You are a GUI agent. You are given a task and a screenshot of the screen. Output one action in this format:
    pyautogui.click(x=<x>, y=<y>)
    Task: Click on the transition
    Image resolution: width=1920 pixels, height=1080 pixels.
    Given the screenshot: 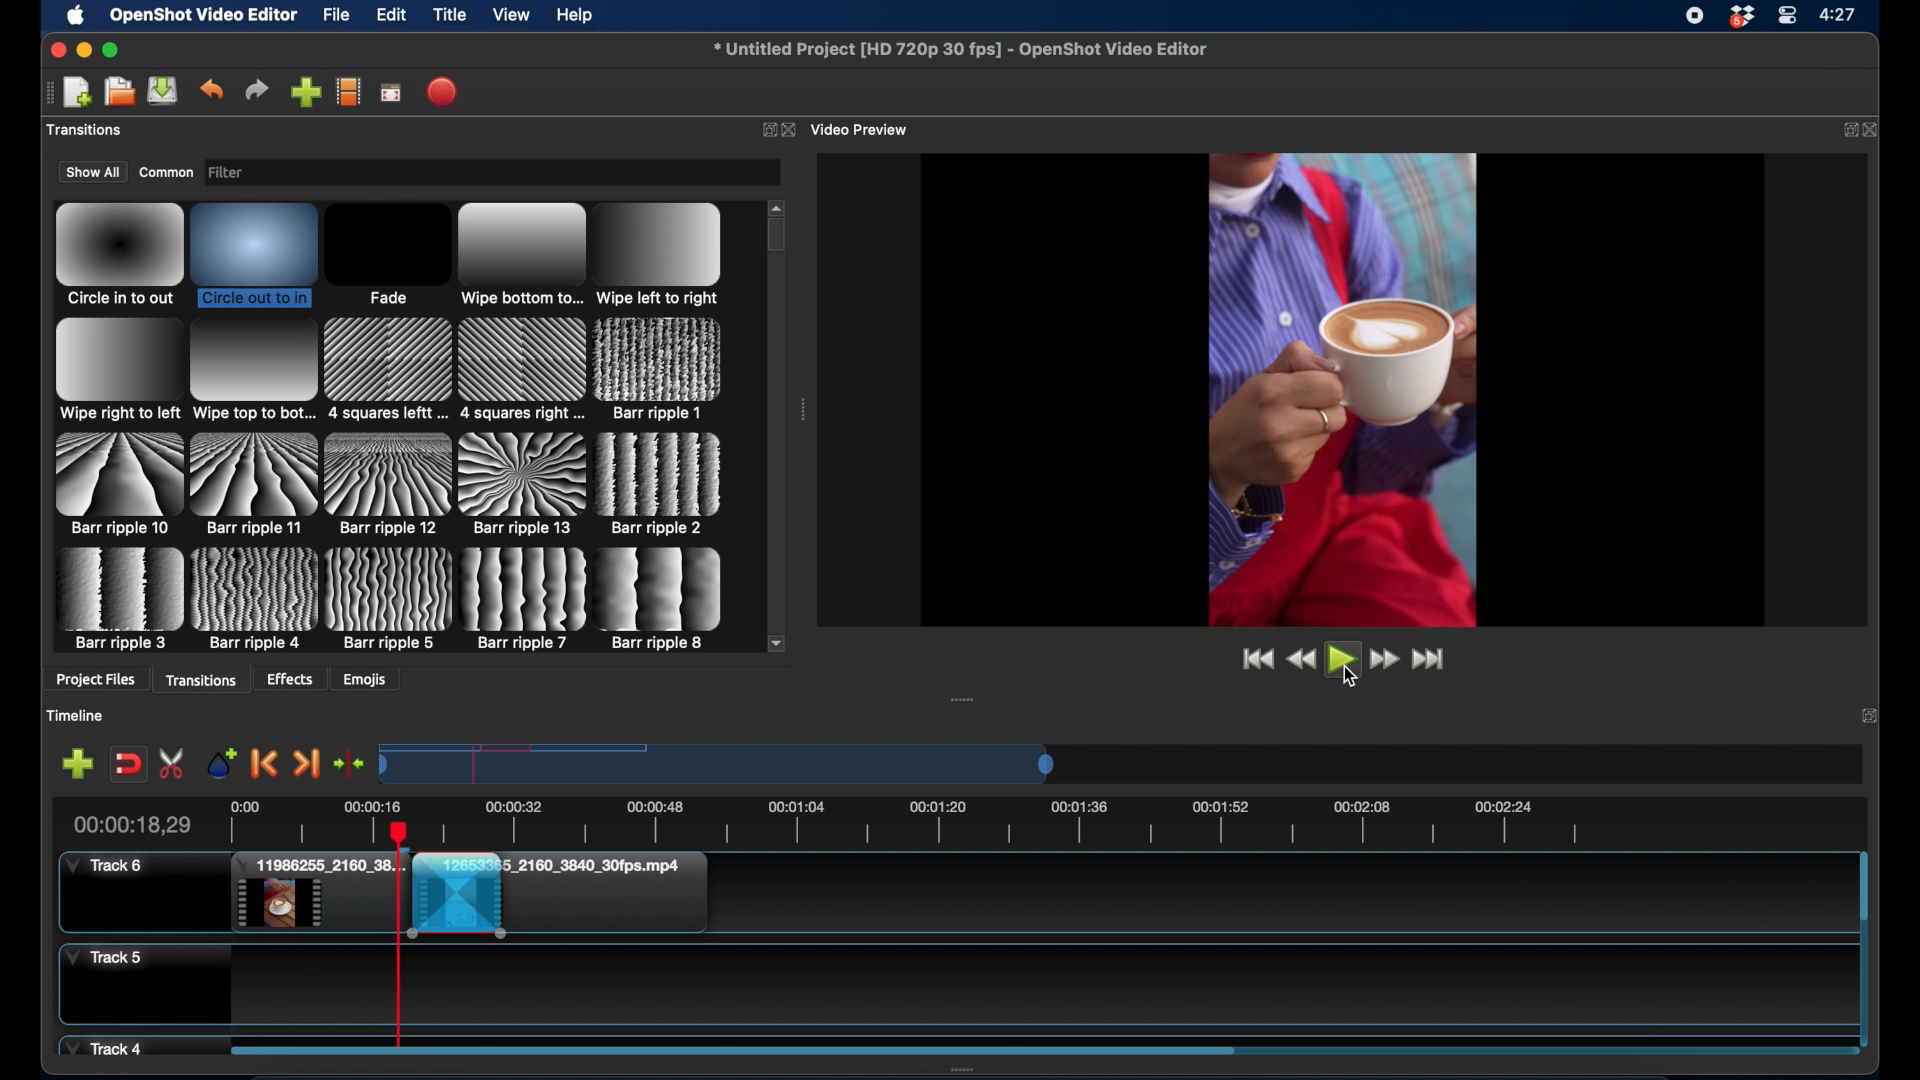 What is the action you would take?
    pyautogui.click(x=256, y=599)
    